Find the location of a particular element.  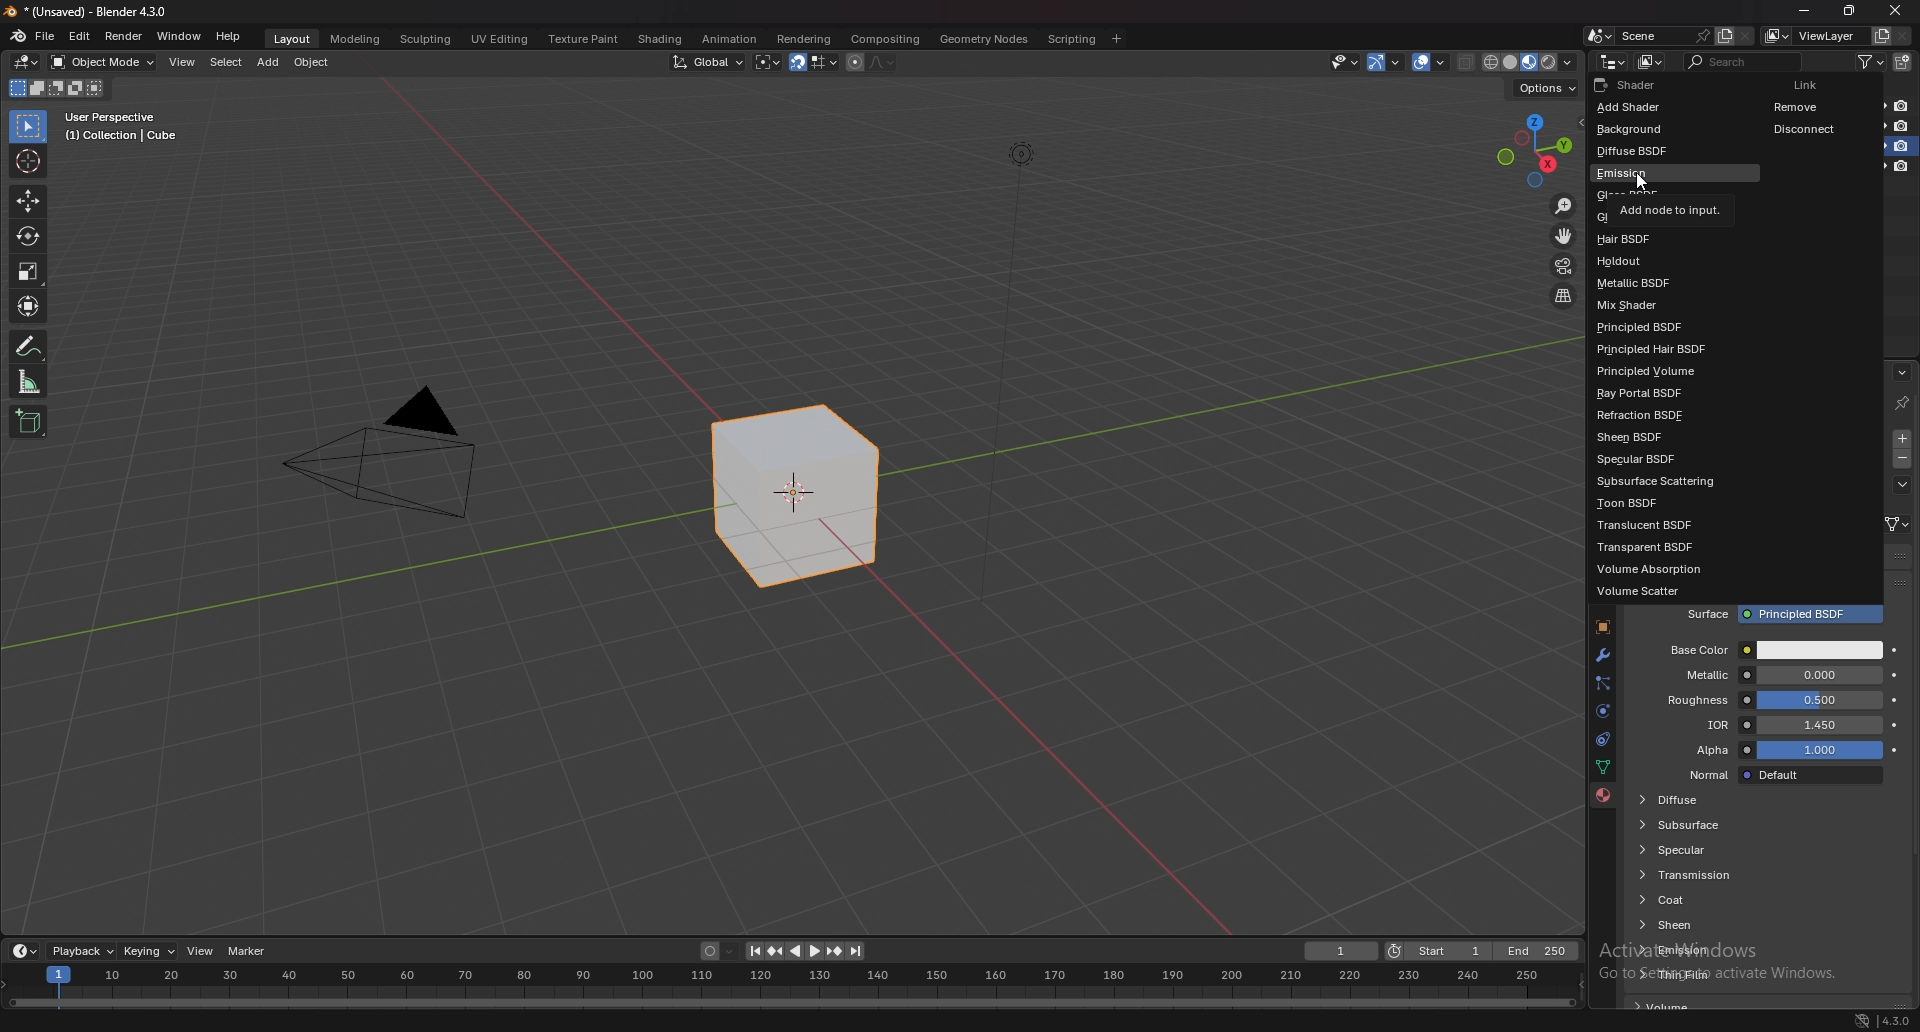

mode is located at coordinates (54, 91).